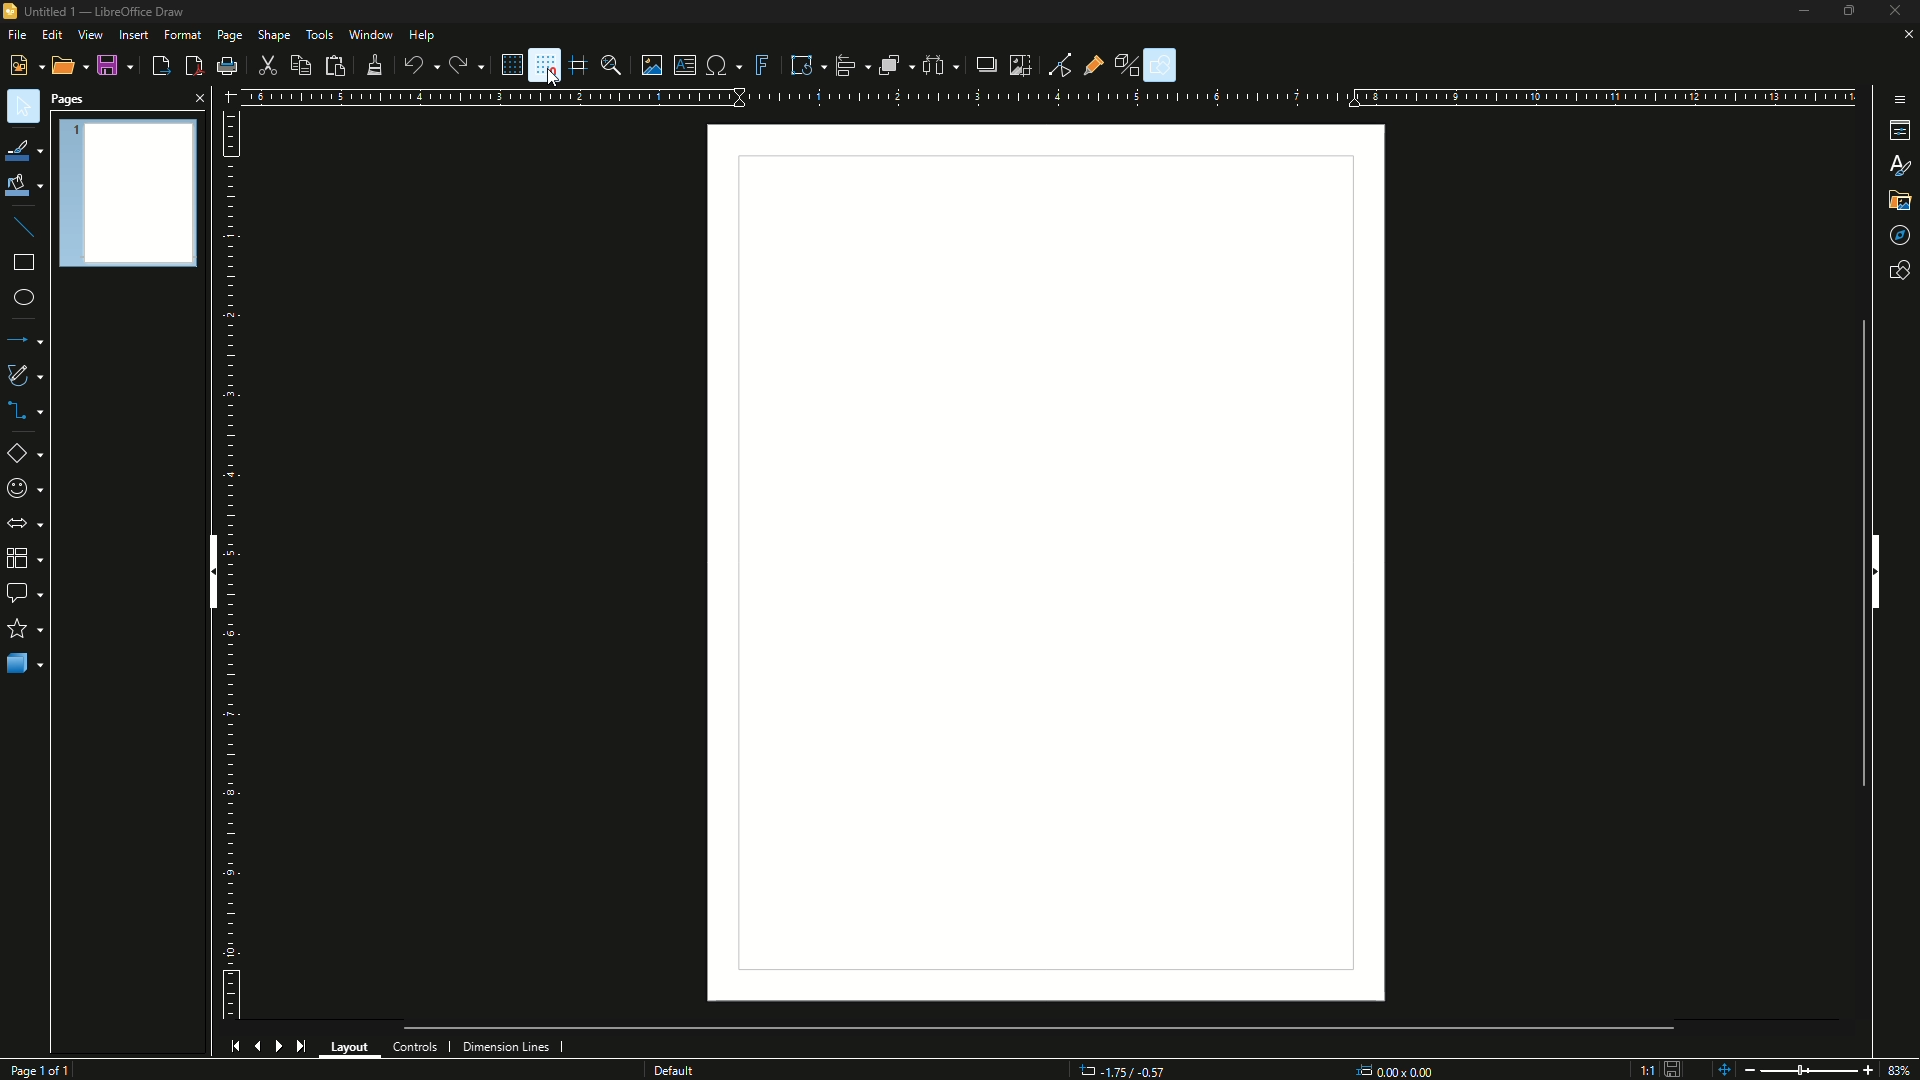 The height and width of the screenshot is (1080, 1920). Describe the element at coordinates (1019, 67) in the screenshot. I see `Crop Image` at that location.